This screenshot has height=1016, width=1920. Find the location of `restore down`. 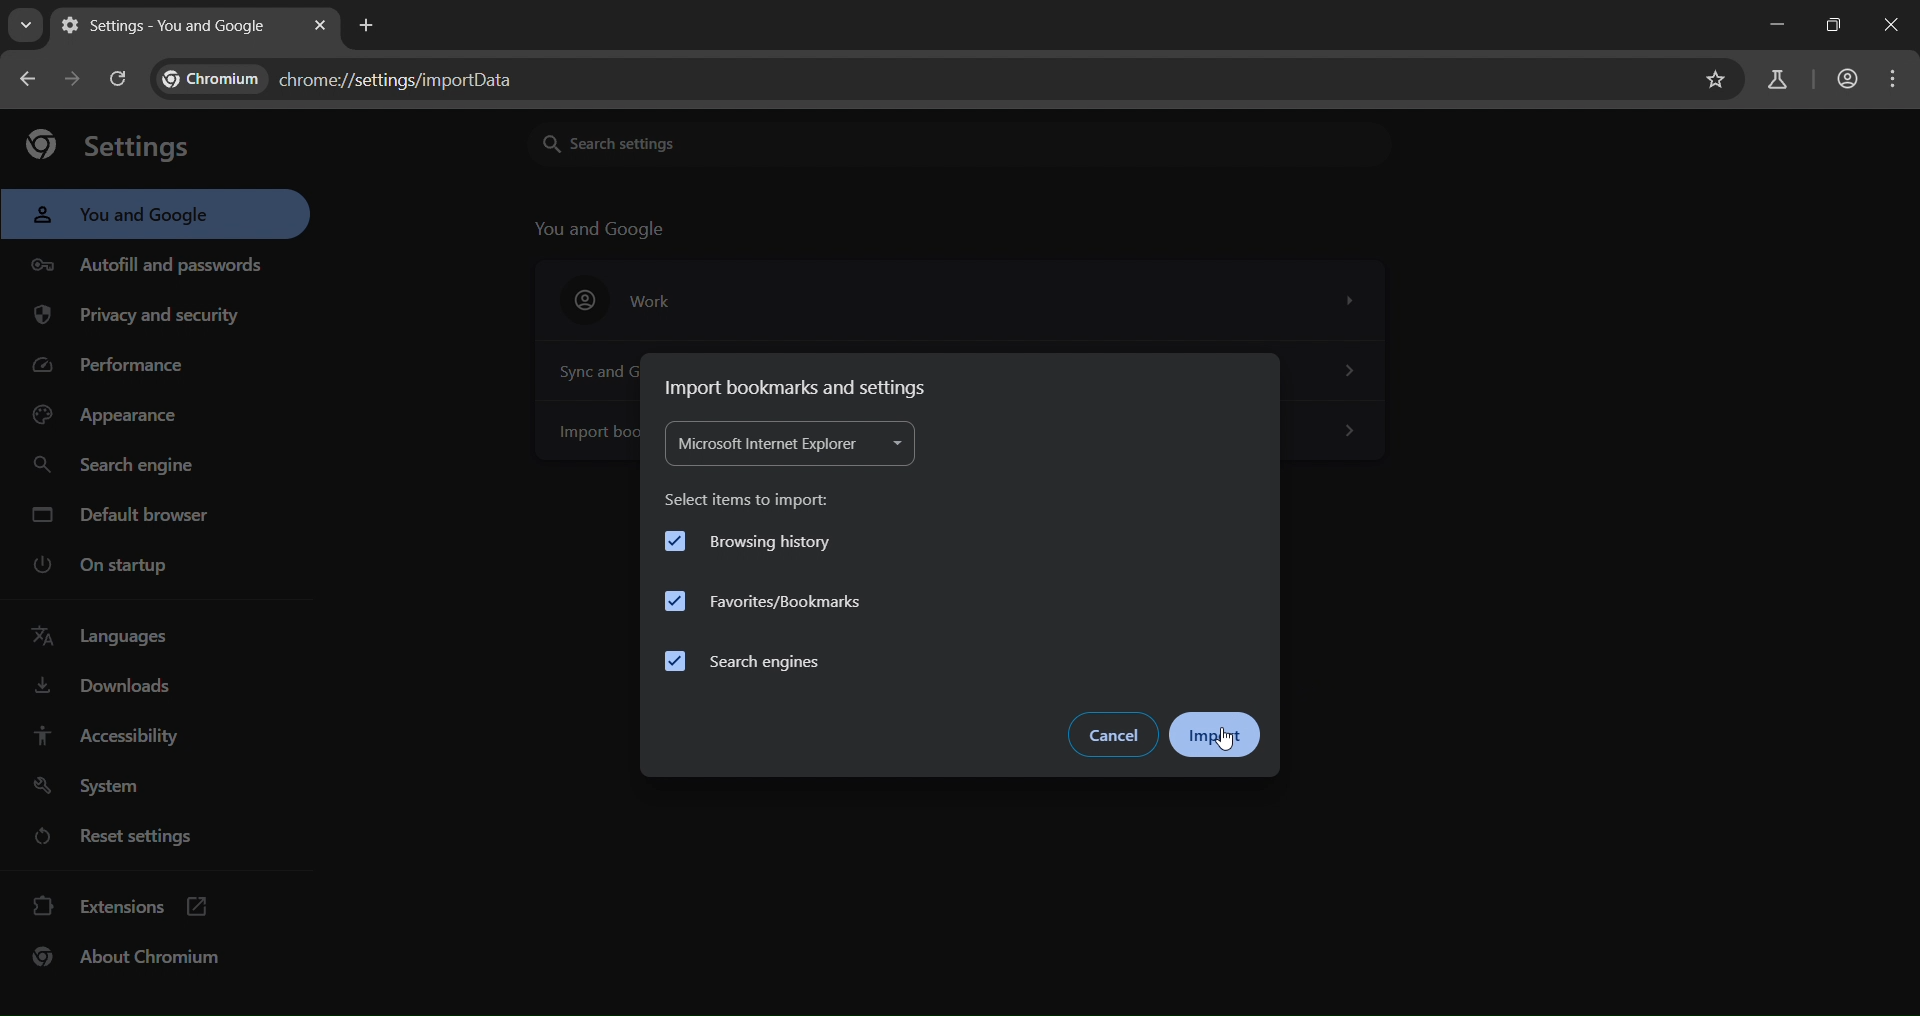

restore down is located at coordinates (1826, 24).